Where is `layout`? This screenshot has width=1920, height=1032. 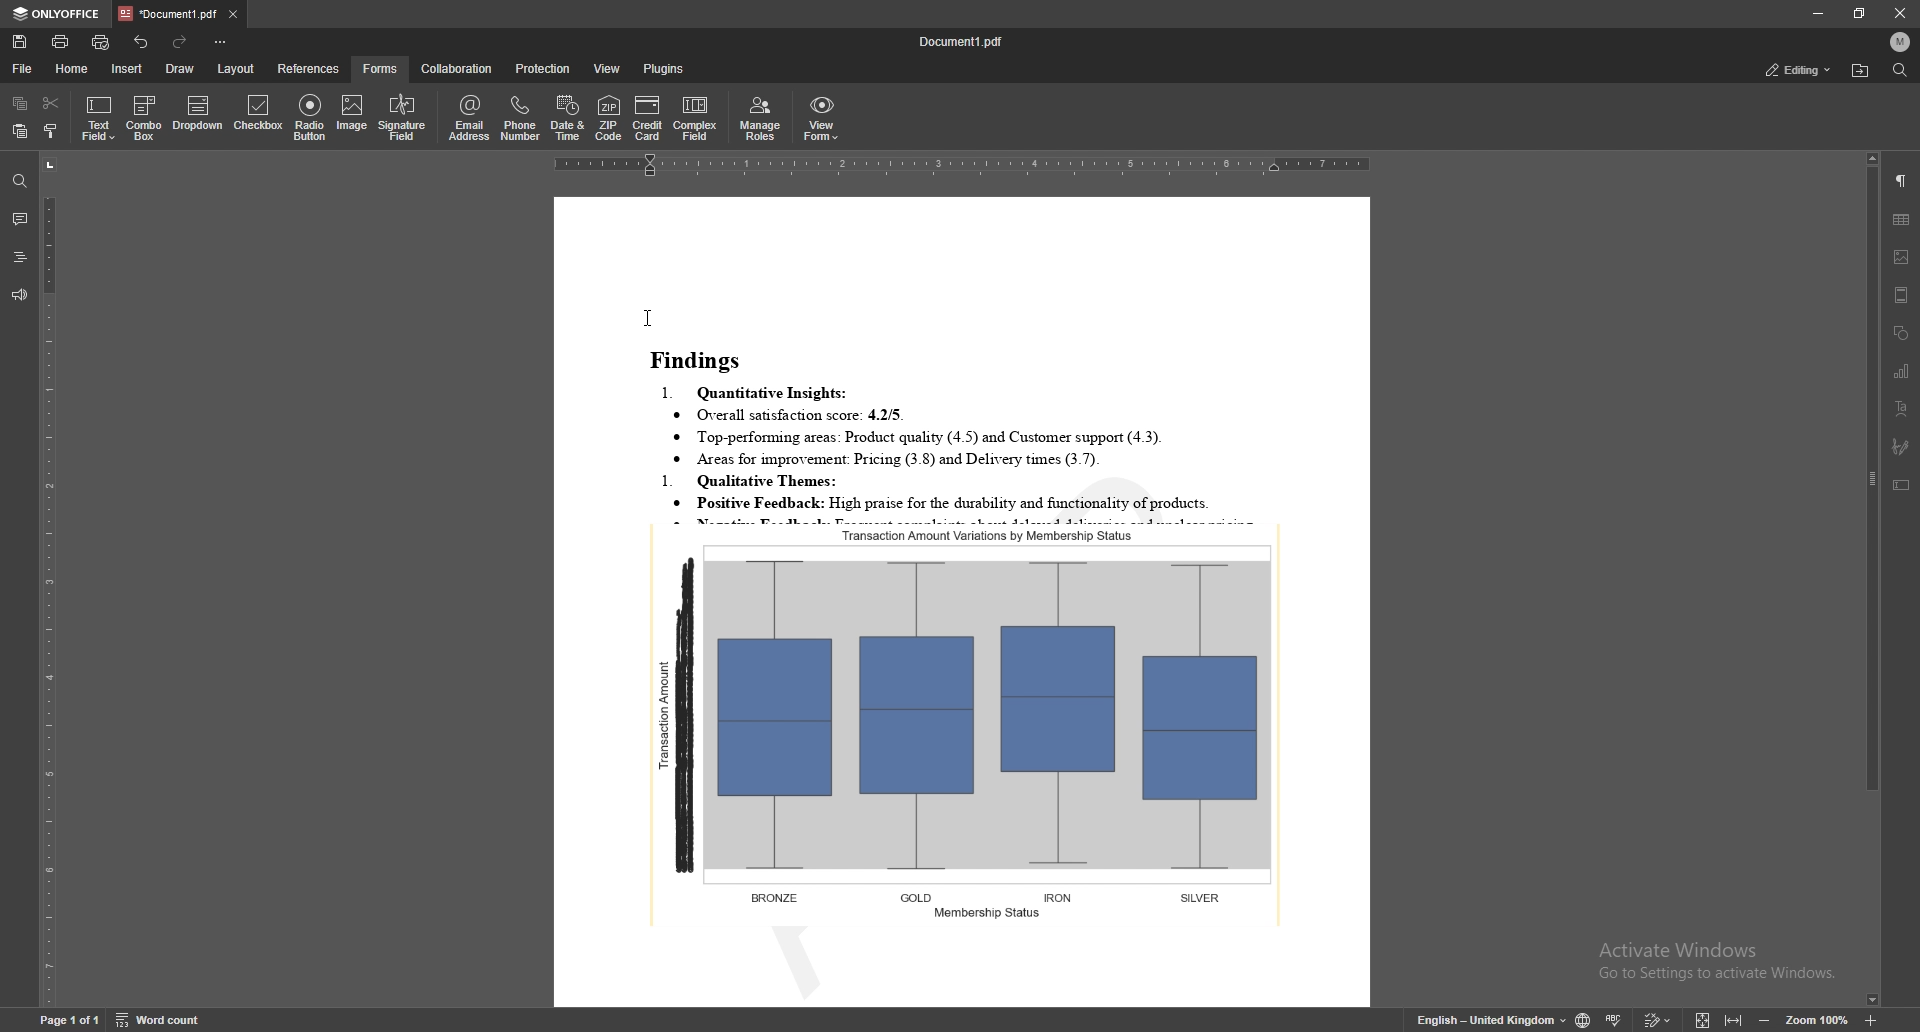 layout is located at coordinates (237, 69).